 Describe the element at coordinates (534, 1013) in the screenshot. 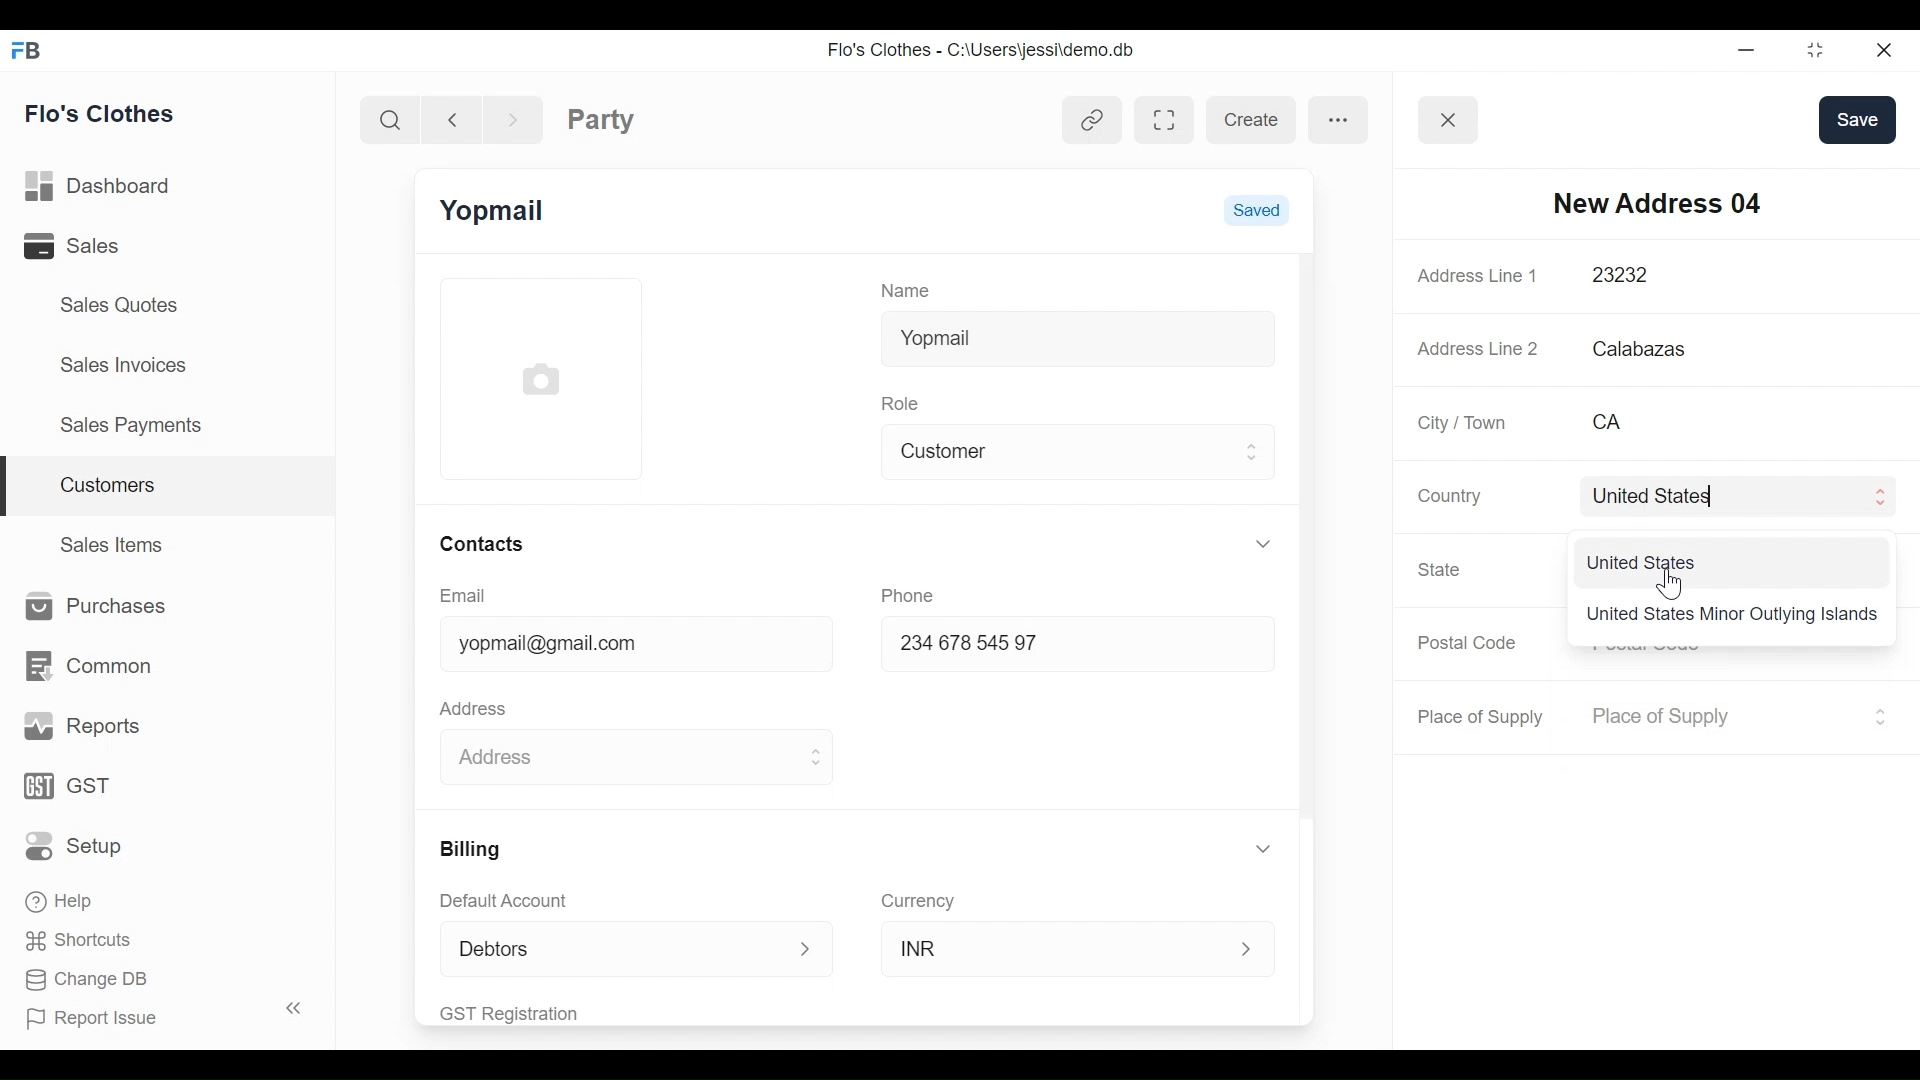

I see `GST Registration` at that location.